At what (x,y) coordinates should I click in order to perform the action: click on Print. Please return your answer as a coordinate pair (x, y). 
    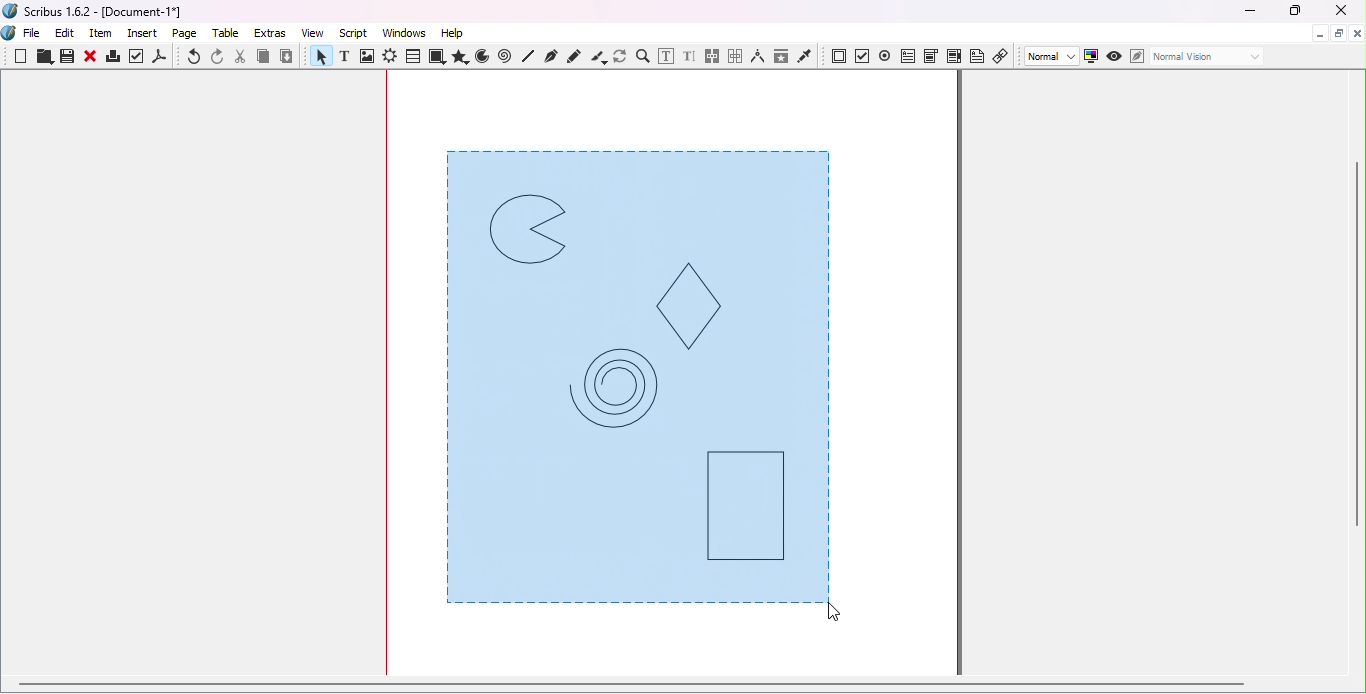
    Looking at the image, I should click on (112, 59).